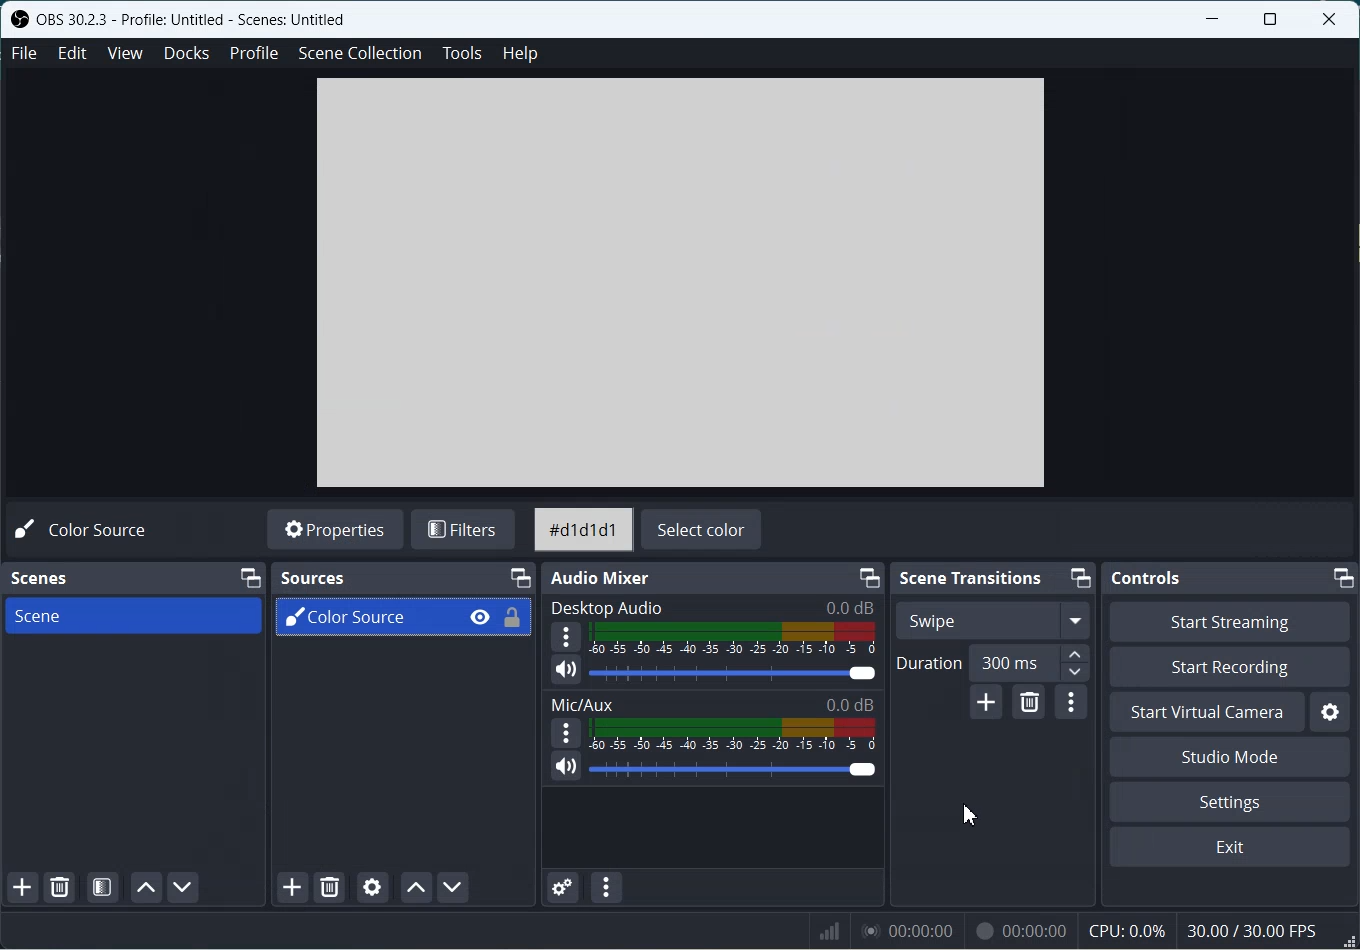 This screenshot has width=1360, height=950. I want to click on #d1d1d1, so click(585, 530).